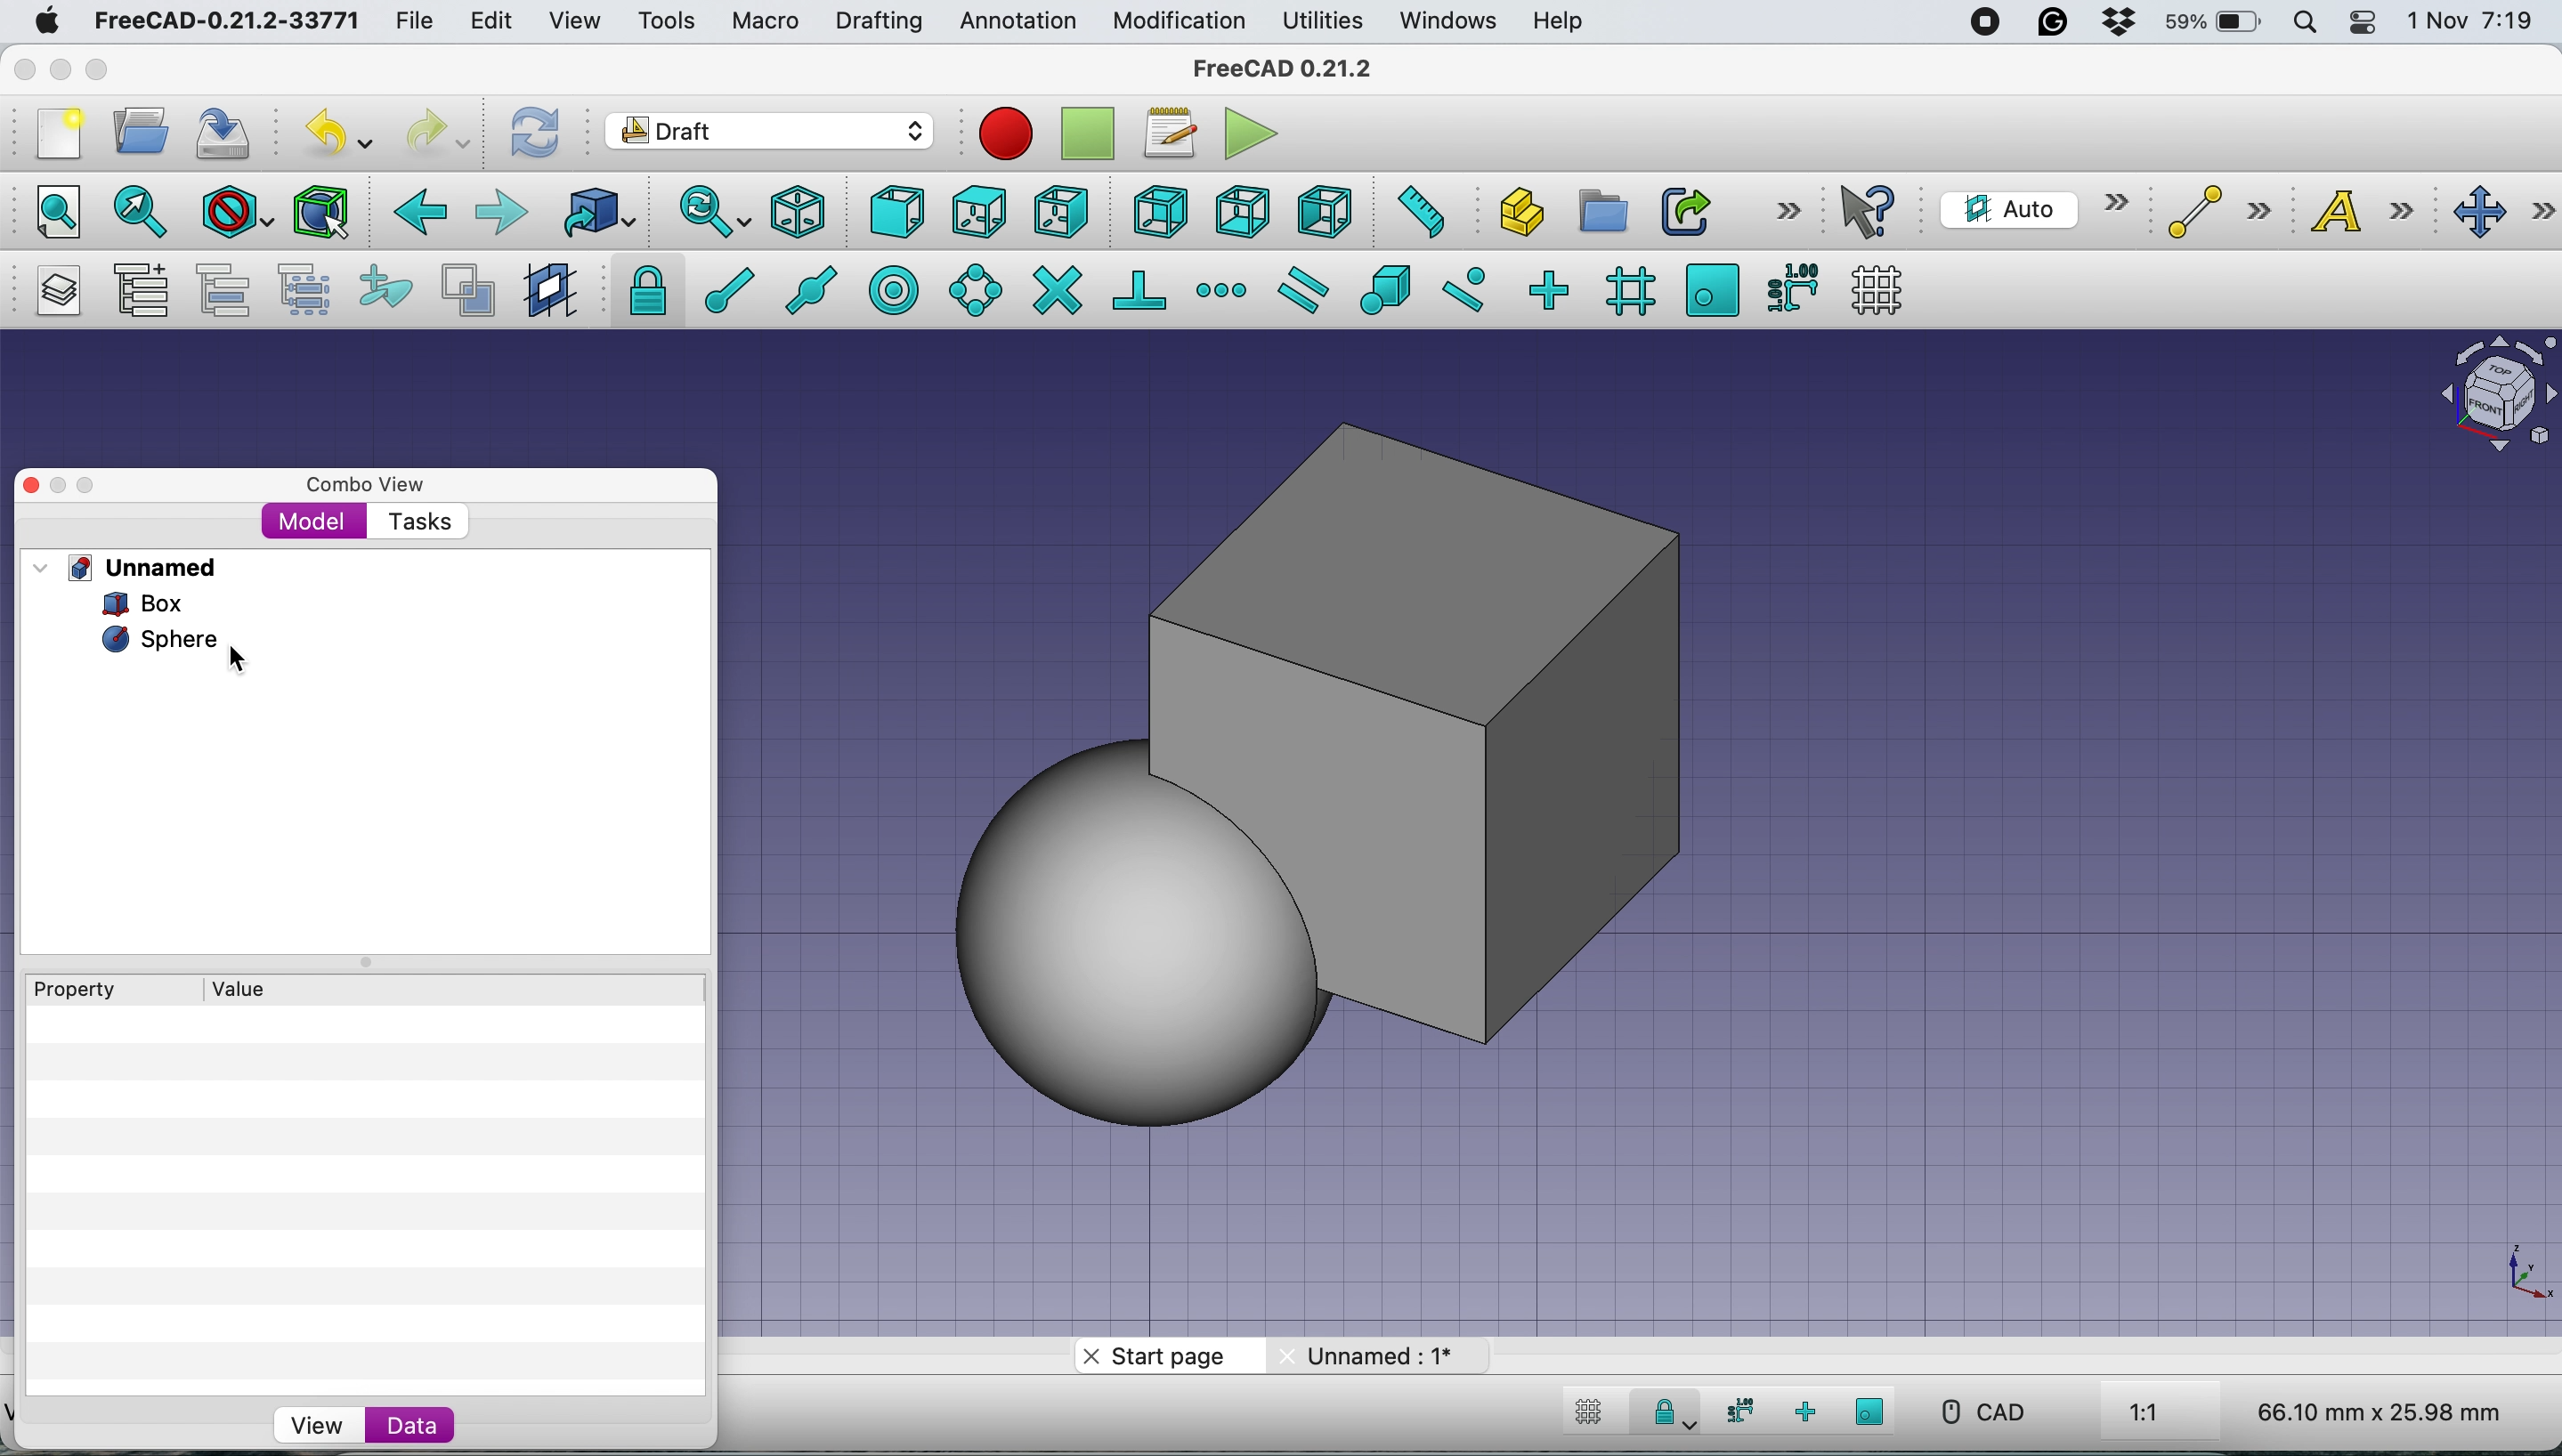 Image resolution: width=2562 pixels, height=1456 pixels. I want to click on sync view, so click(702, 214).